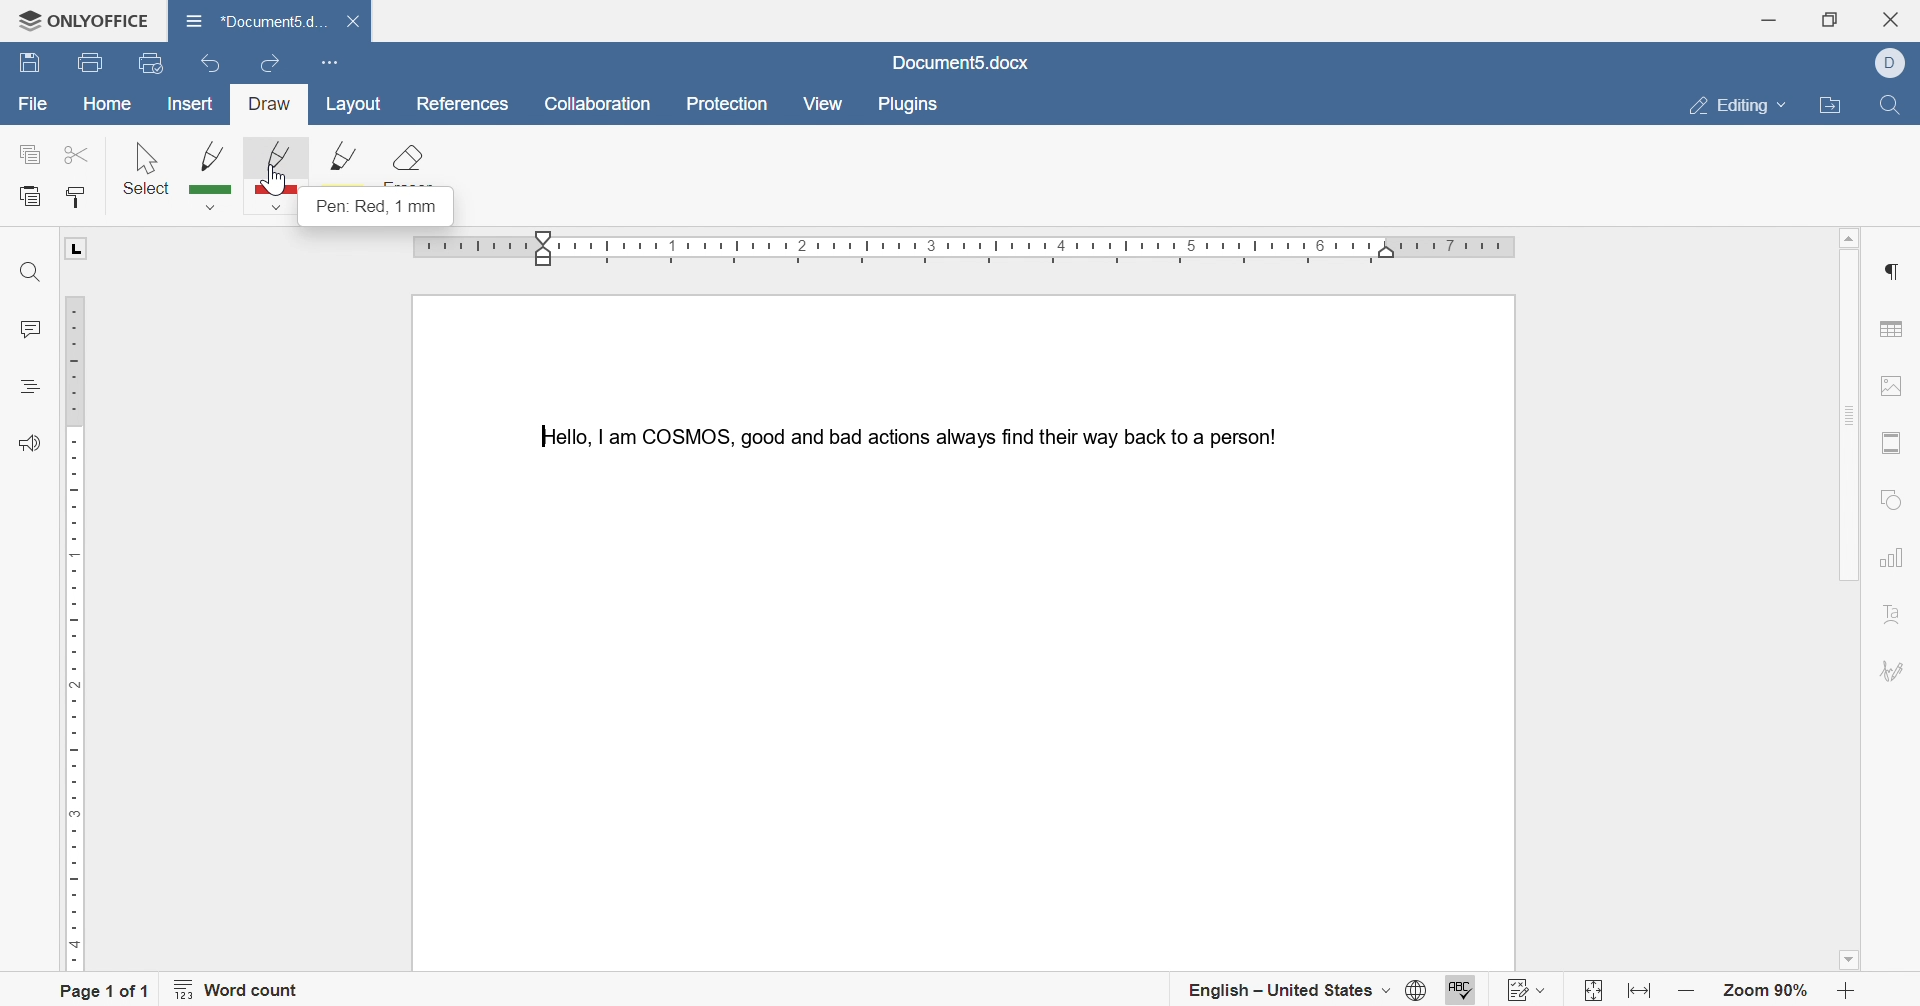  What do you see at coordinates (31, 156) in the screenshot?
I see `copy` at bounding box center [31, 156].